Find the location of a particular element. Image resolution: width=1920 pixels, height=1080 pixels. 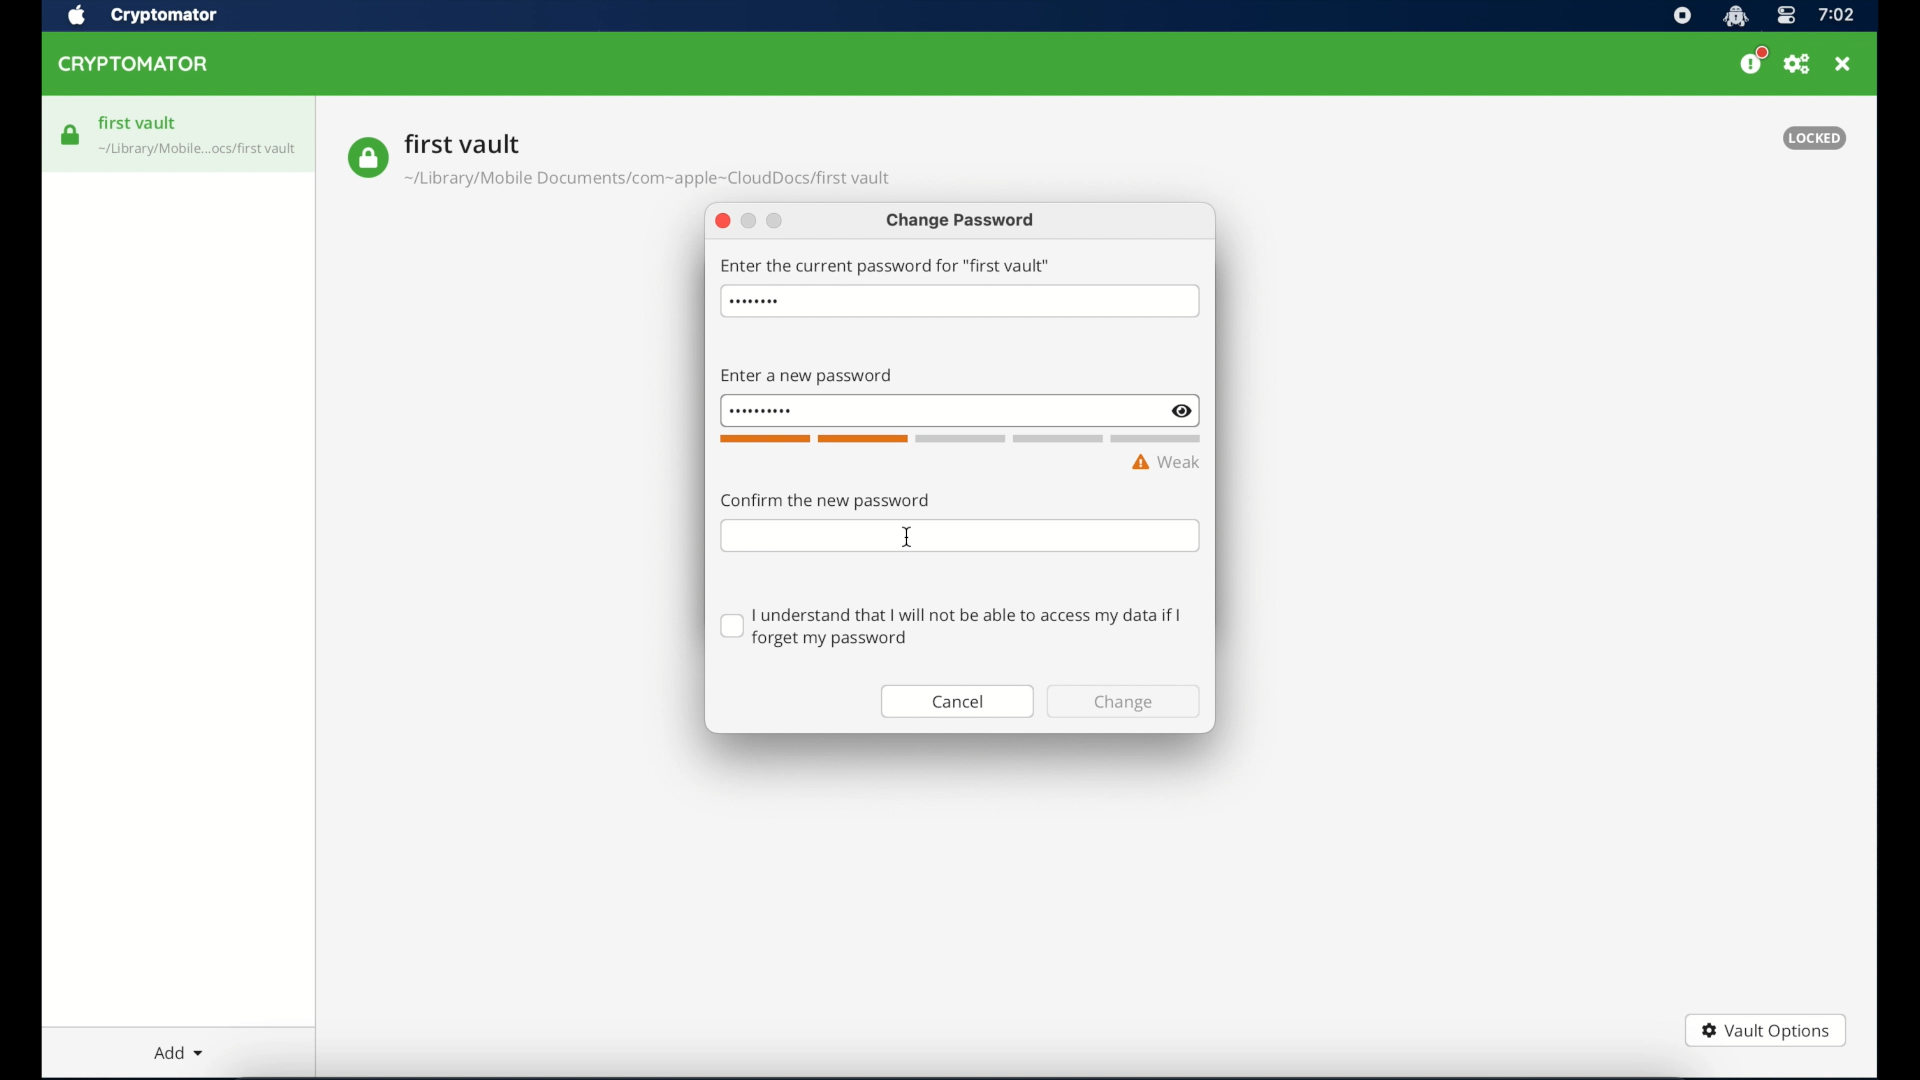

please consider donating is located at coordinates (1753, 61).